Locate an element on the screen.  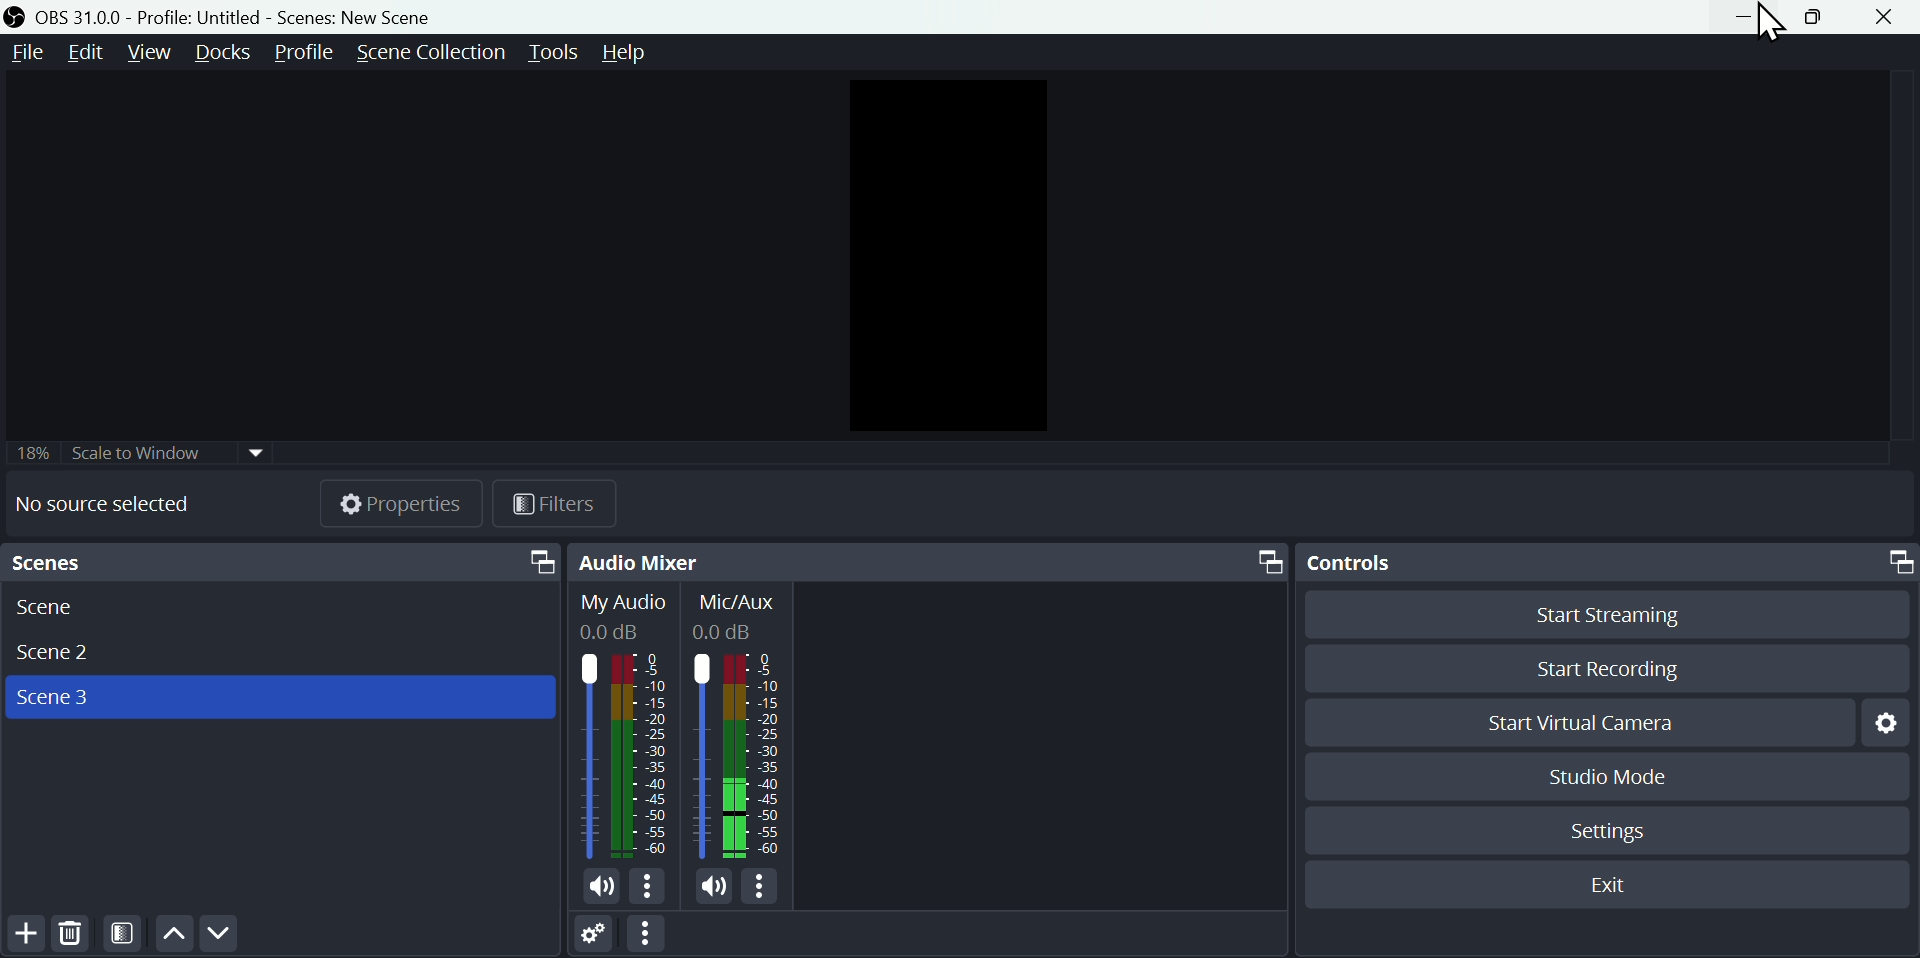
Start virtual camera is located at coordinates (1579, 719).